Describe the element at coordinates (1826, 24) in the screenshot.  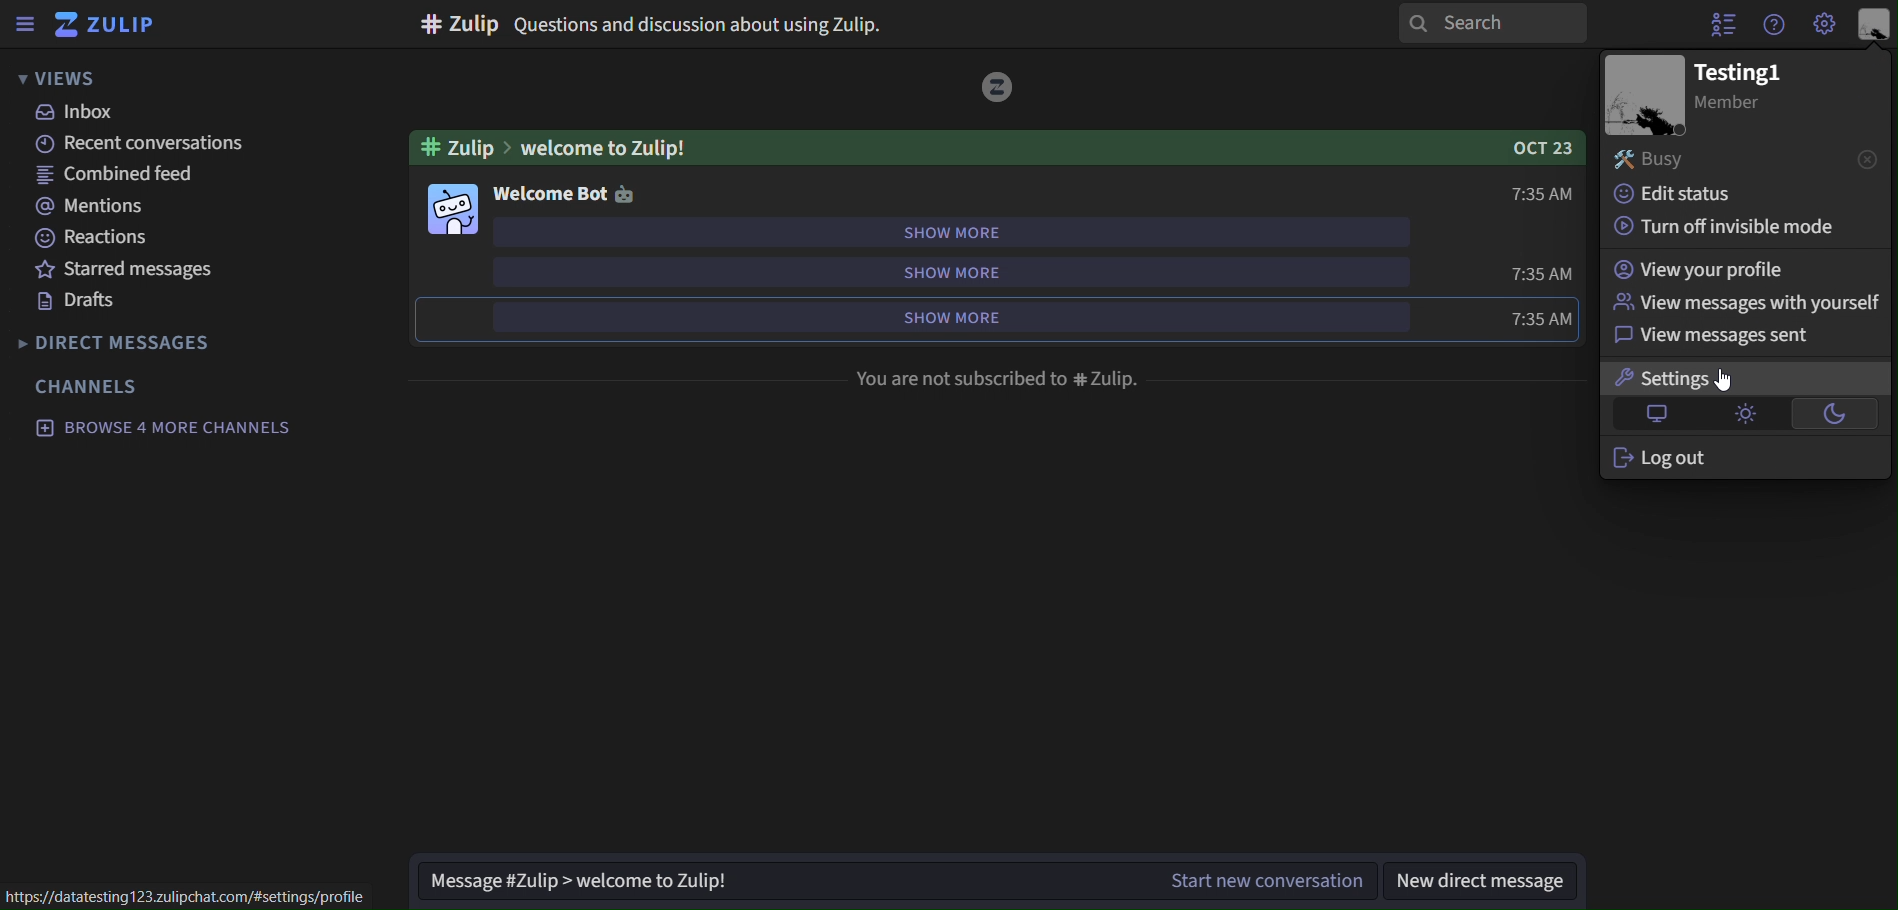
I see `Settings` at that location.